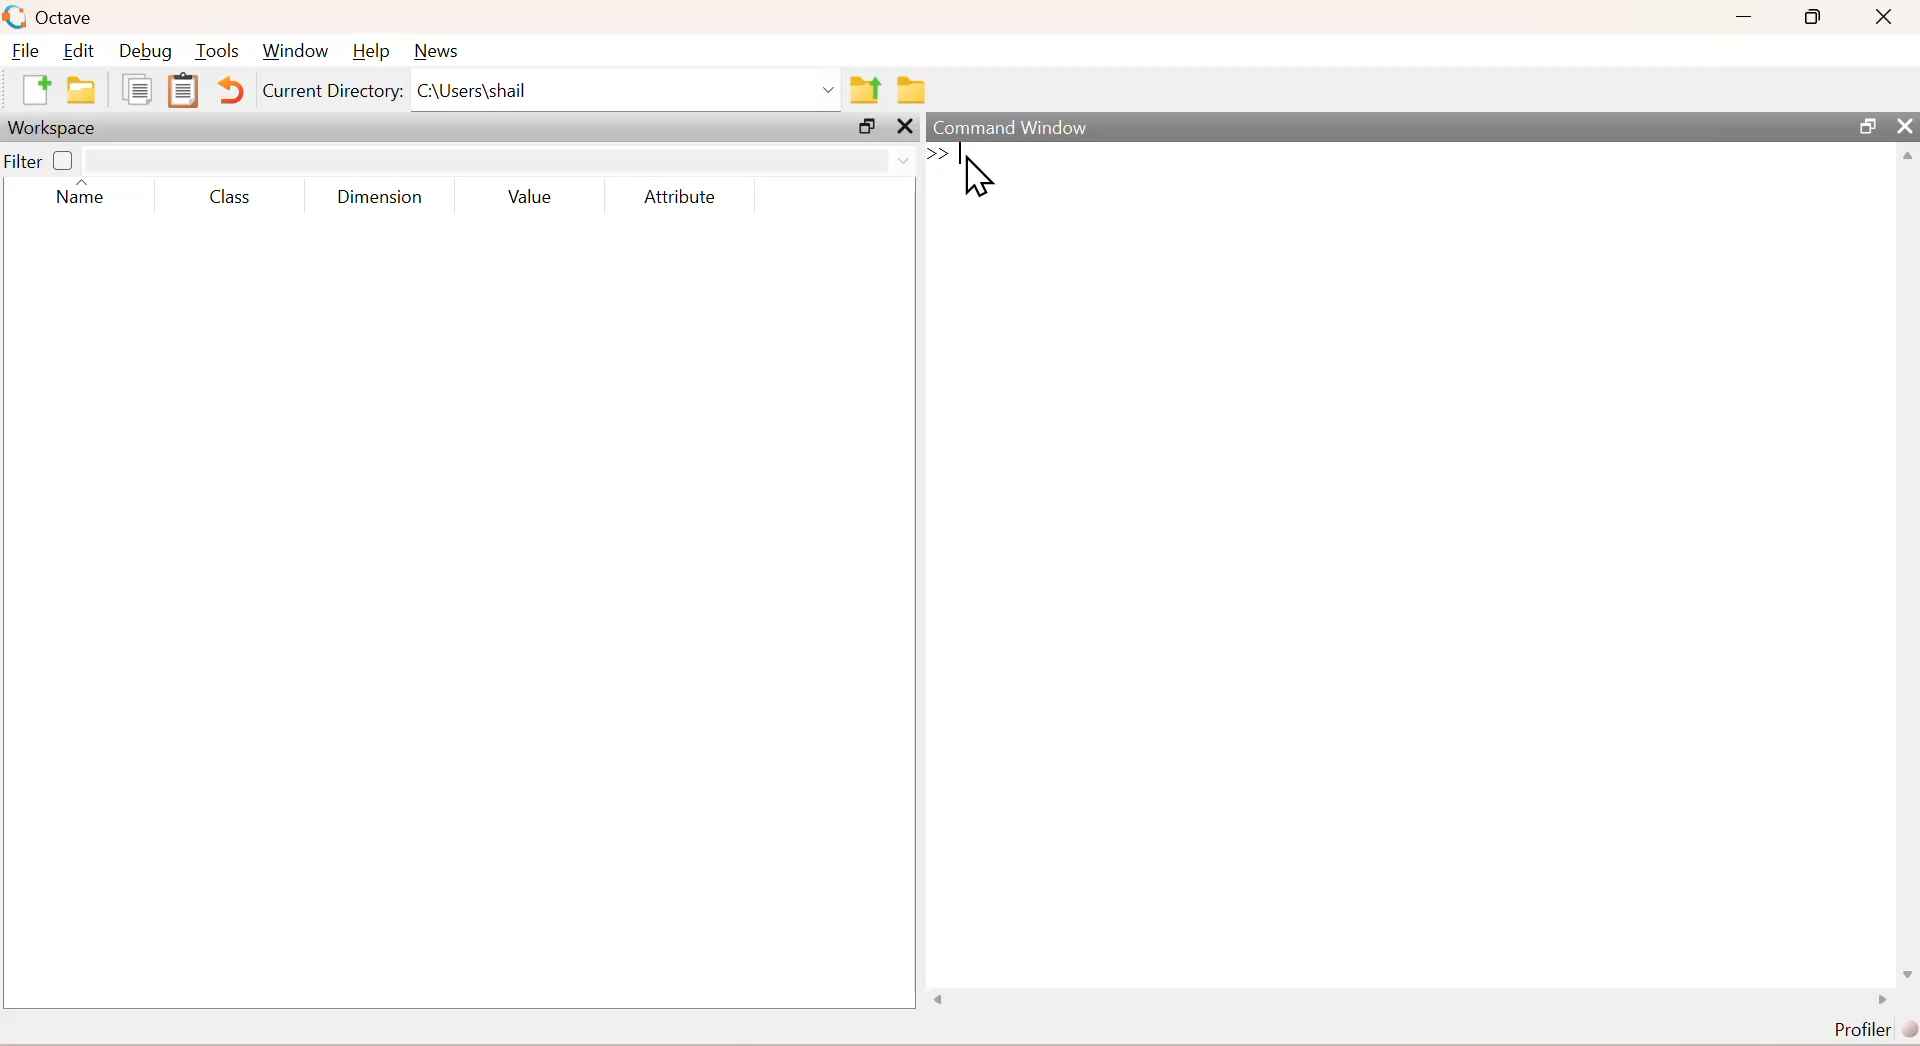  I want to click on DImension, so click(380, 193).